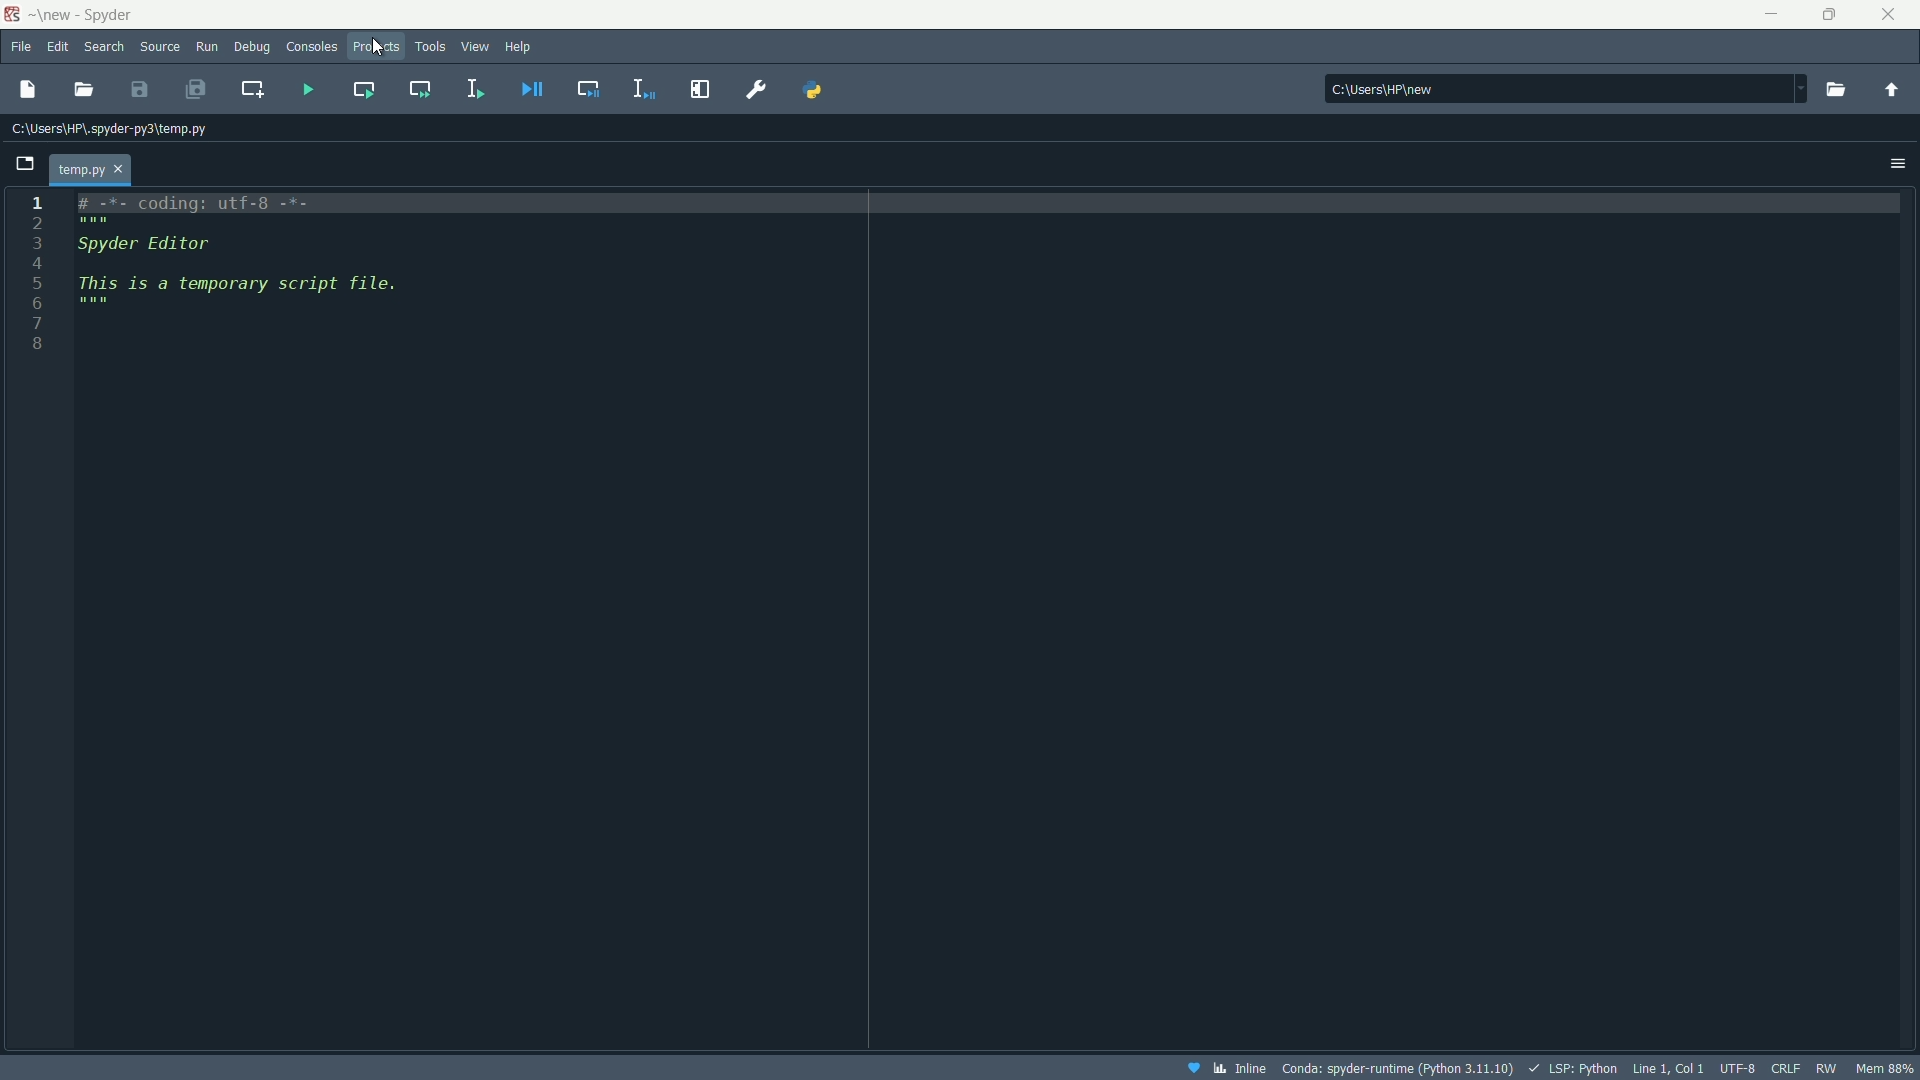  Describe the element at coordinates (1887, 1067) in the screenshot. I see `mem 88%` at that location.